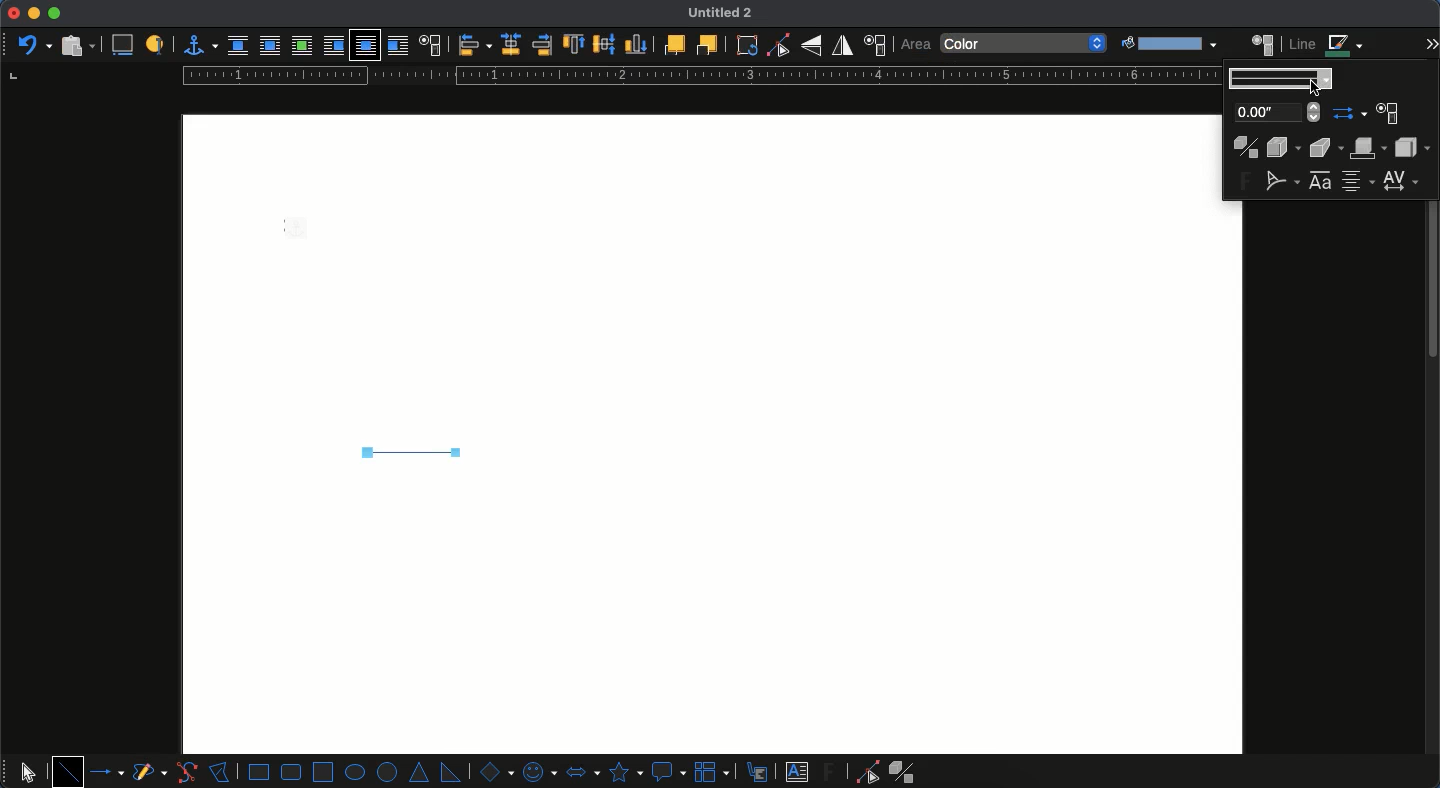  Describe the element at coordinates (220, 770) in the screenshot. I see `polygon` at that location.